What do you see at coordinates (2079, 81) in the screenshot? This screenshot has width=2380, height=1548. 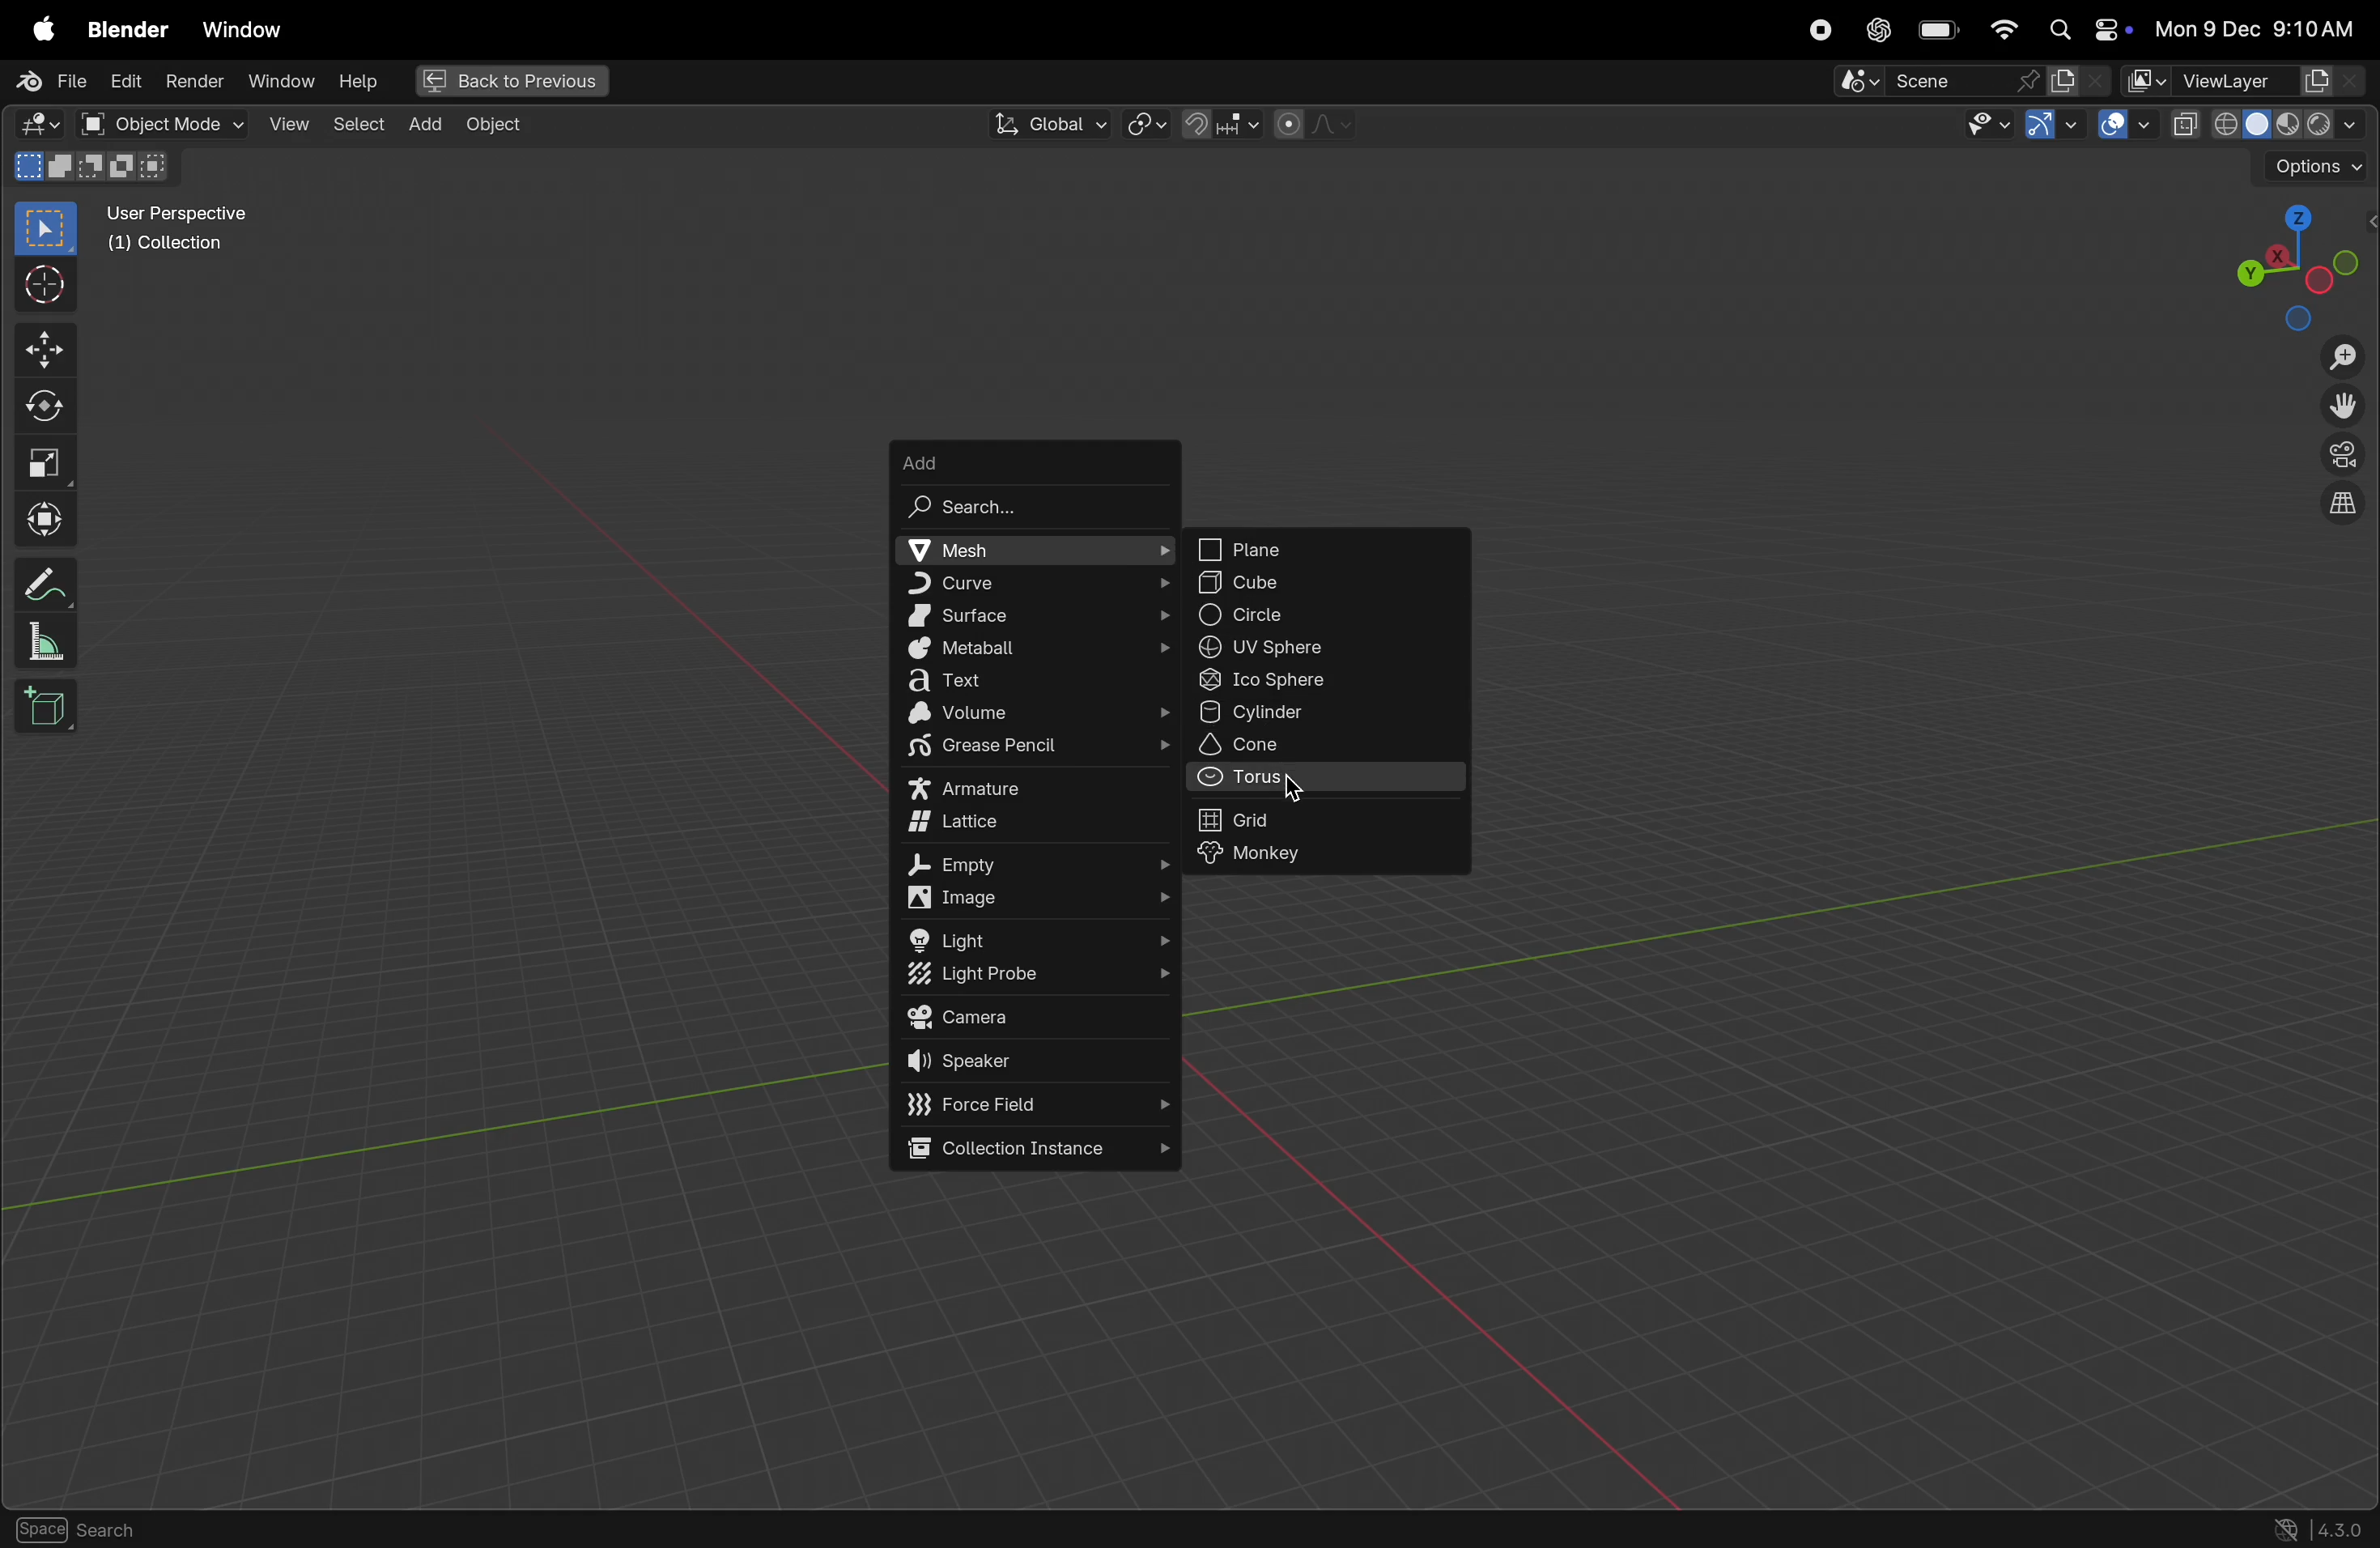 I see `new scene` at bounding box center [2079, 81].